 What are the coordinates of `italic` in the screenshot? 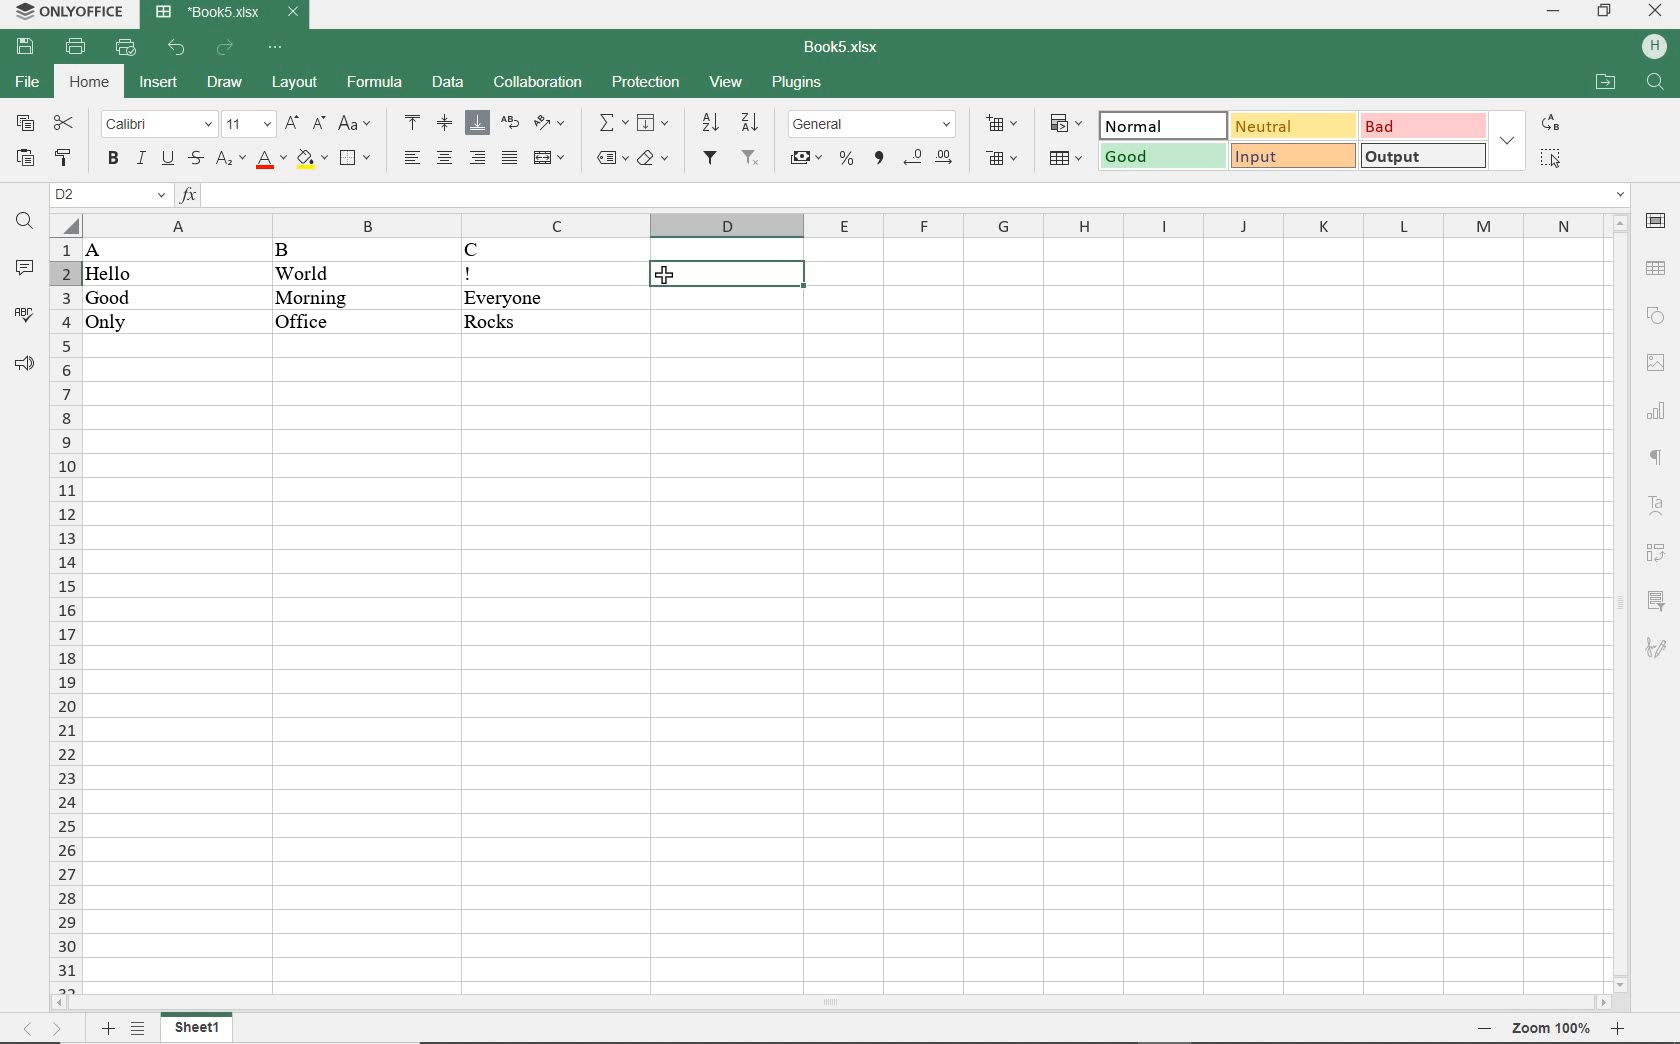 It's located at (141, 159).